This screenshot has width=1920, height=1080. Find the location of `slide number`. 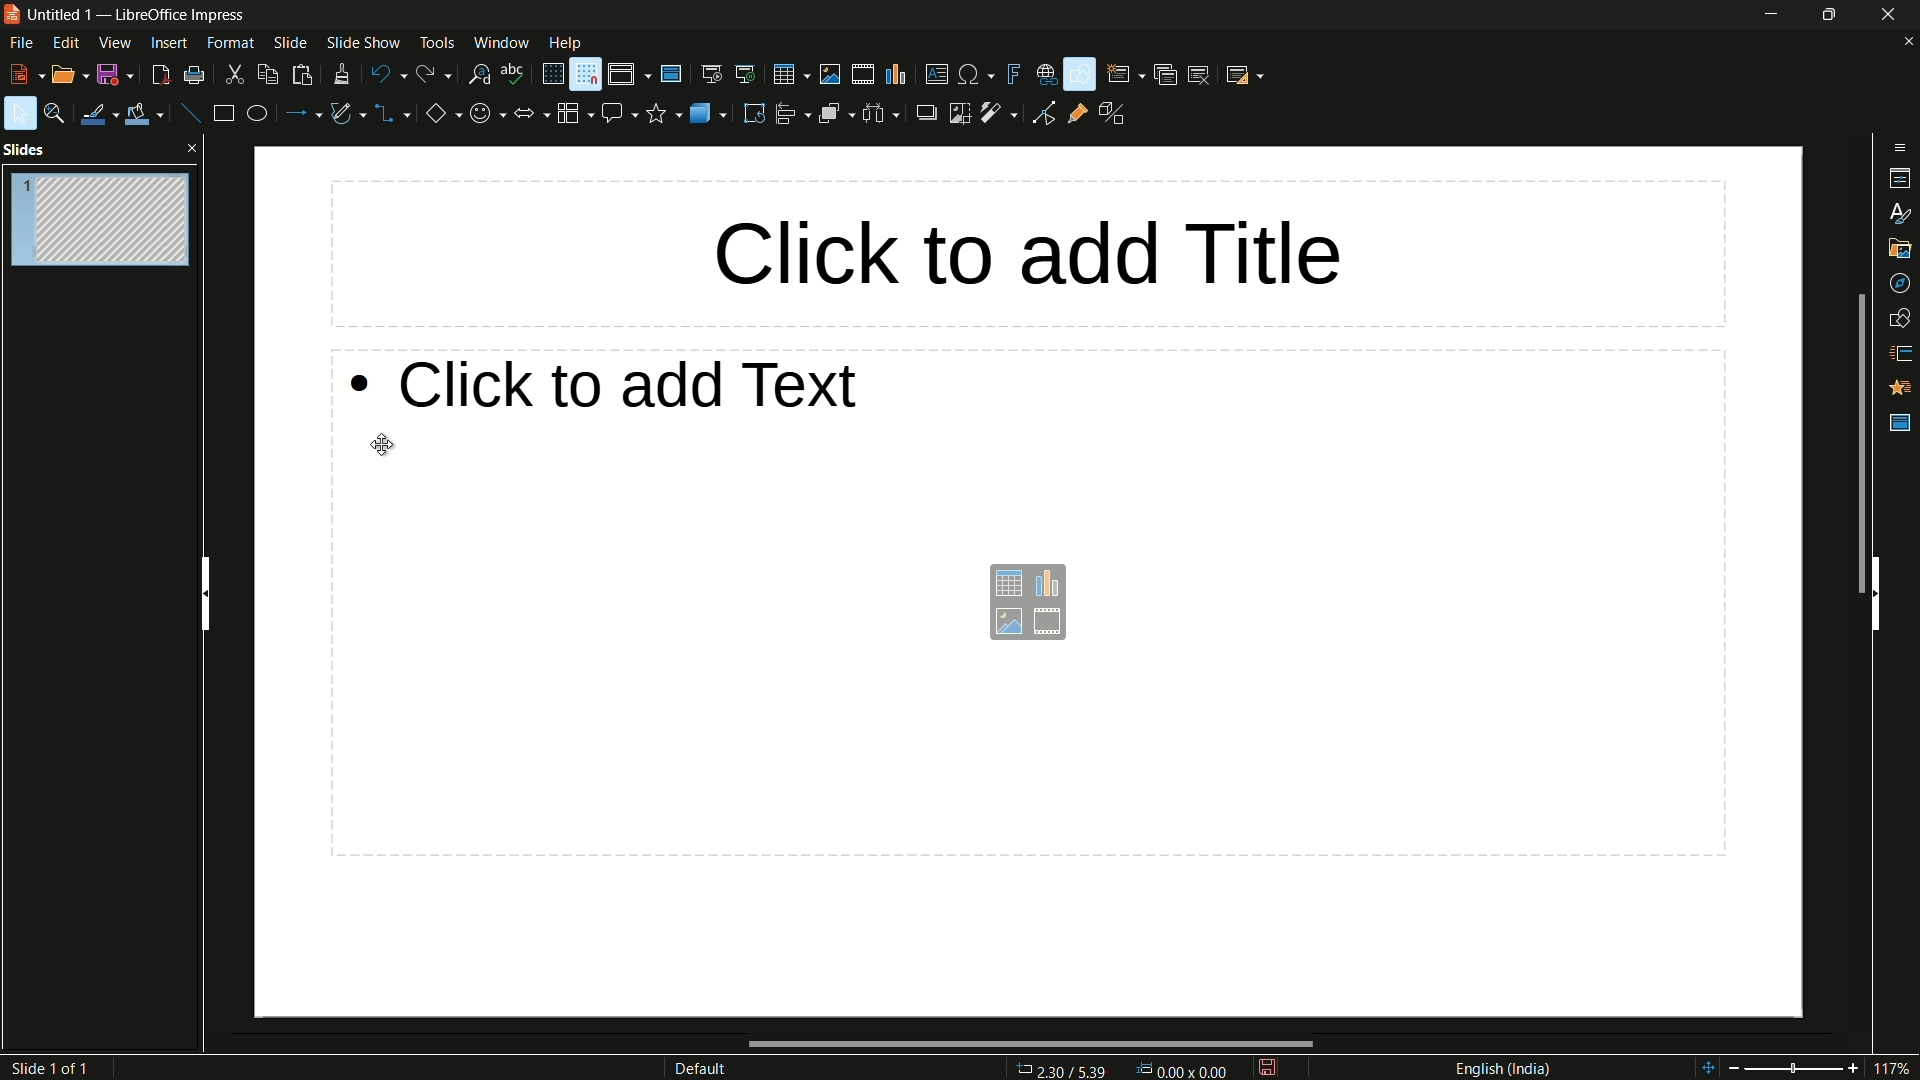

slide number is located at coordinates (47, 1068).